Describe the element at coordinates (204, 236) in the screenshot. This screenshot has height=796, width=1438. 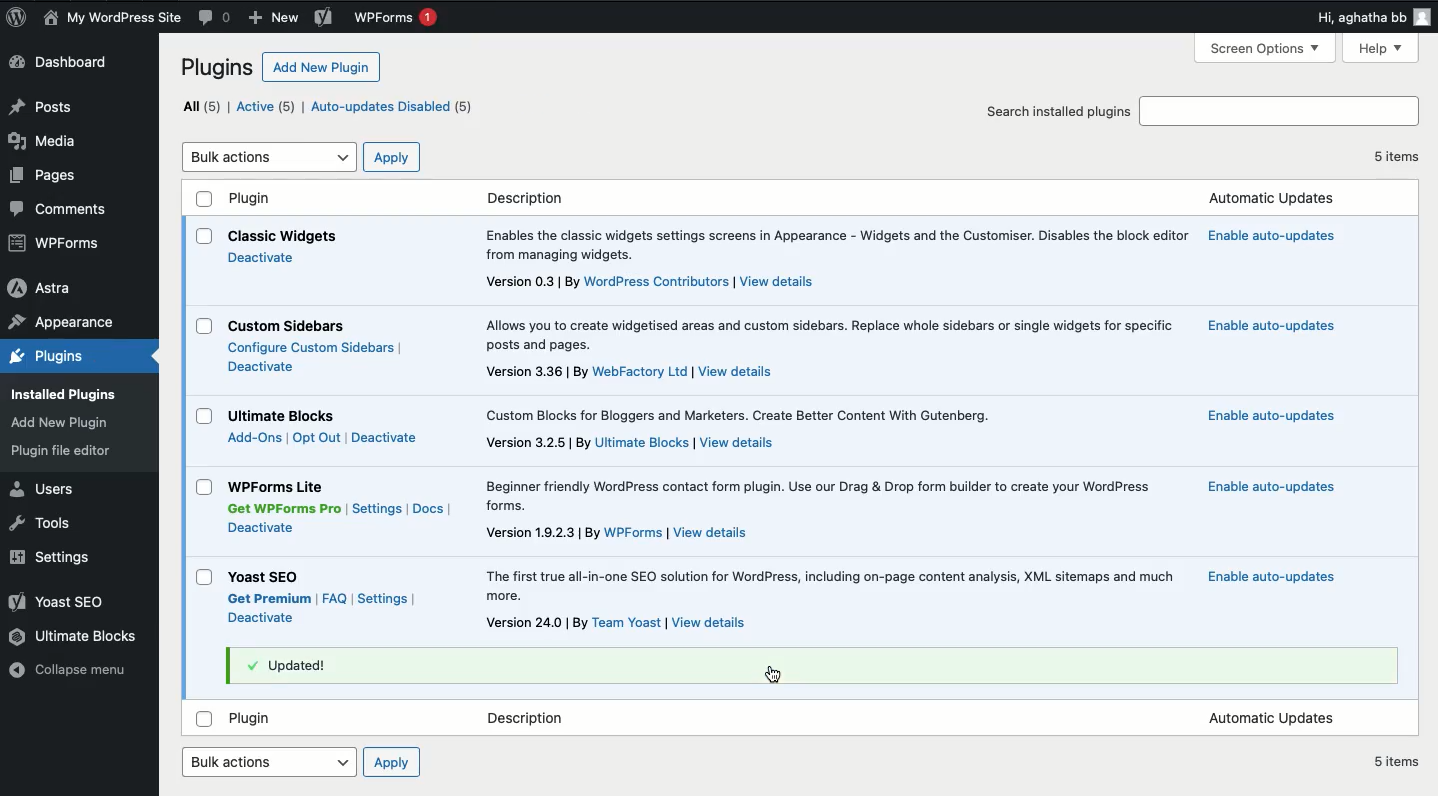
I see `Checkbox` at that location.